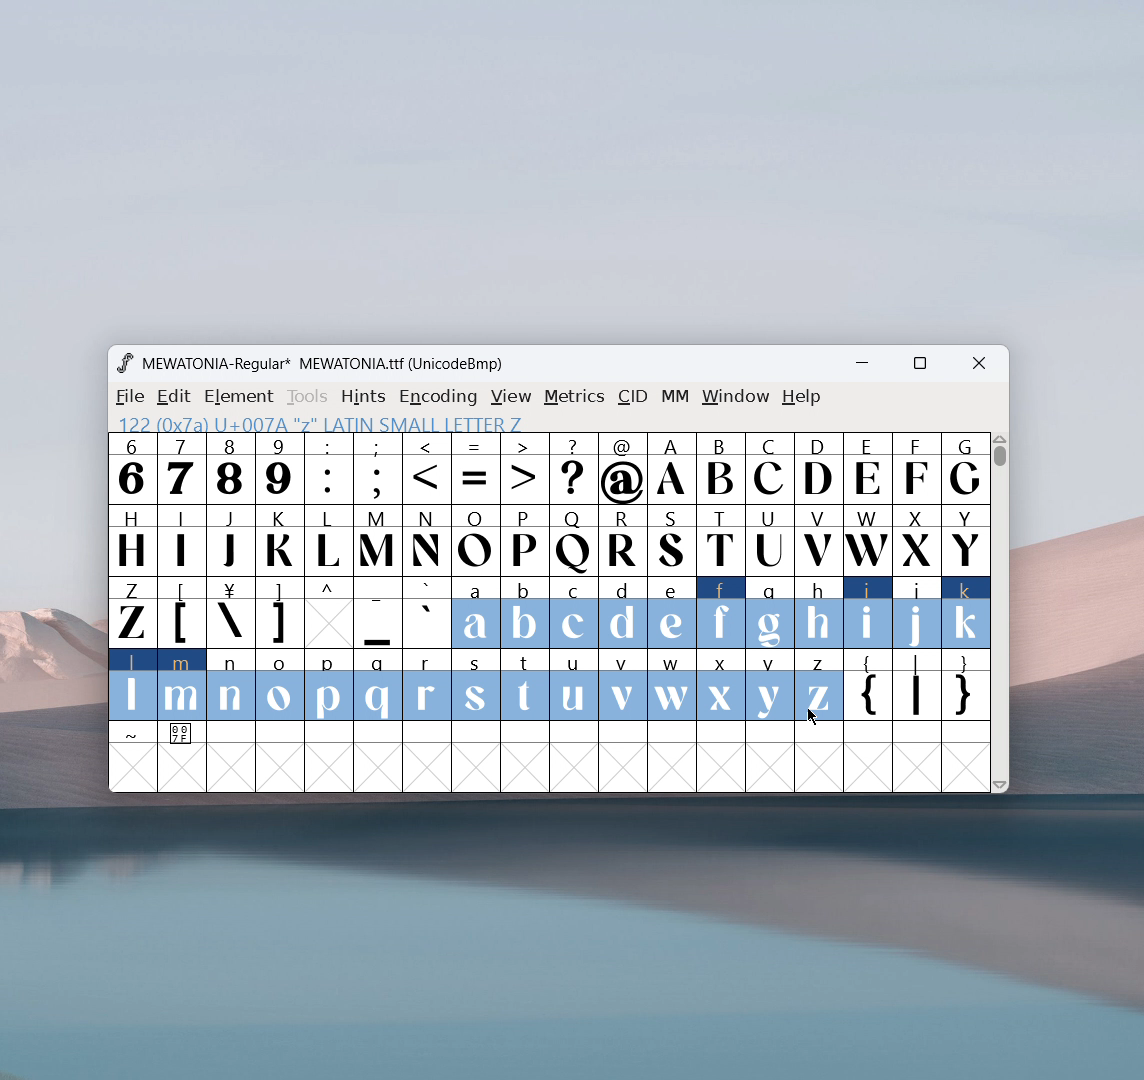  What do you see at coordinates (131, 538) in the screenshot?
I see `H` at bounding box center [131, 538].